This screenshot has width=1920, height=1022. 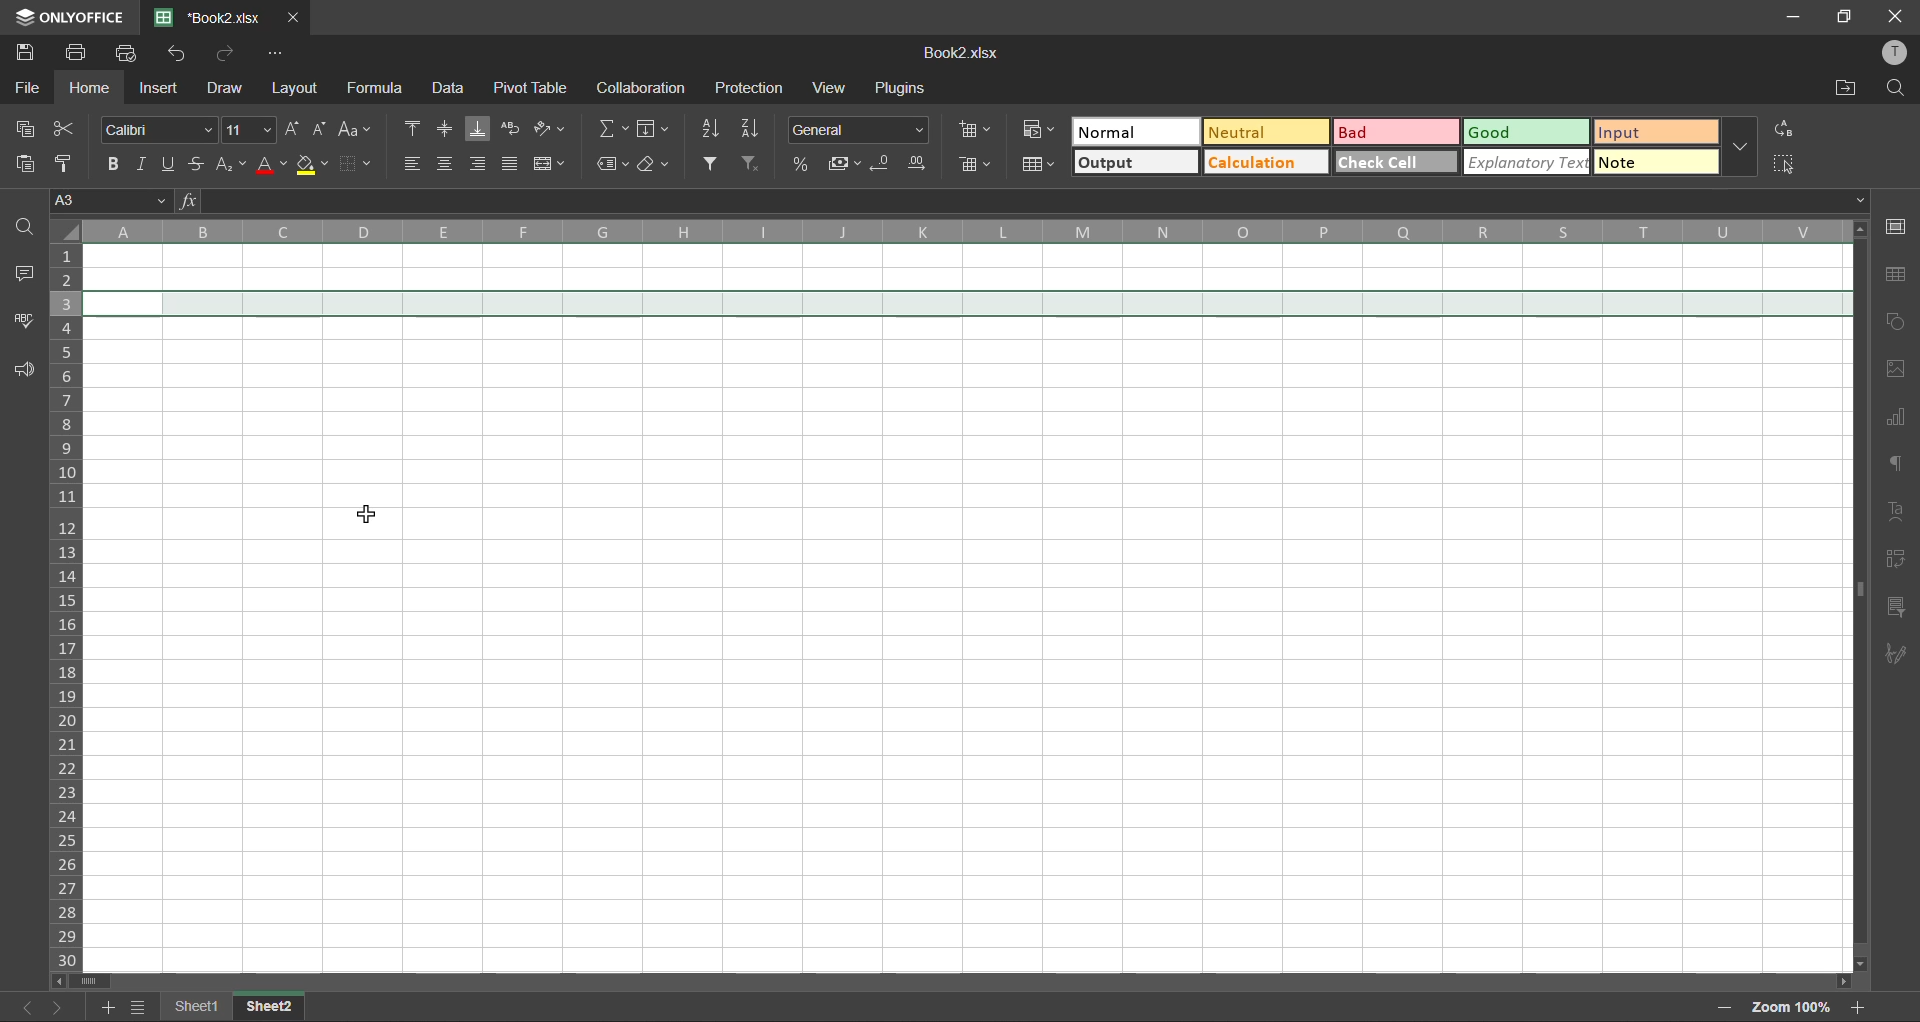 I want to click on align top, so click(x=412, y=128).